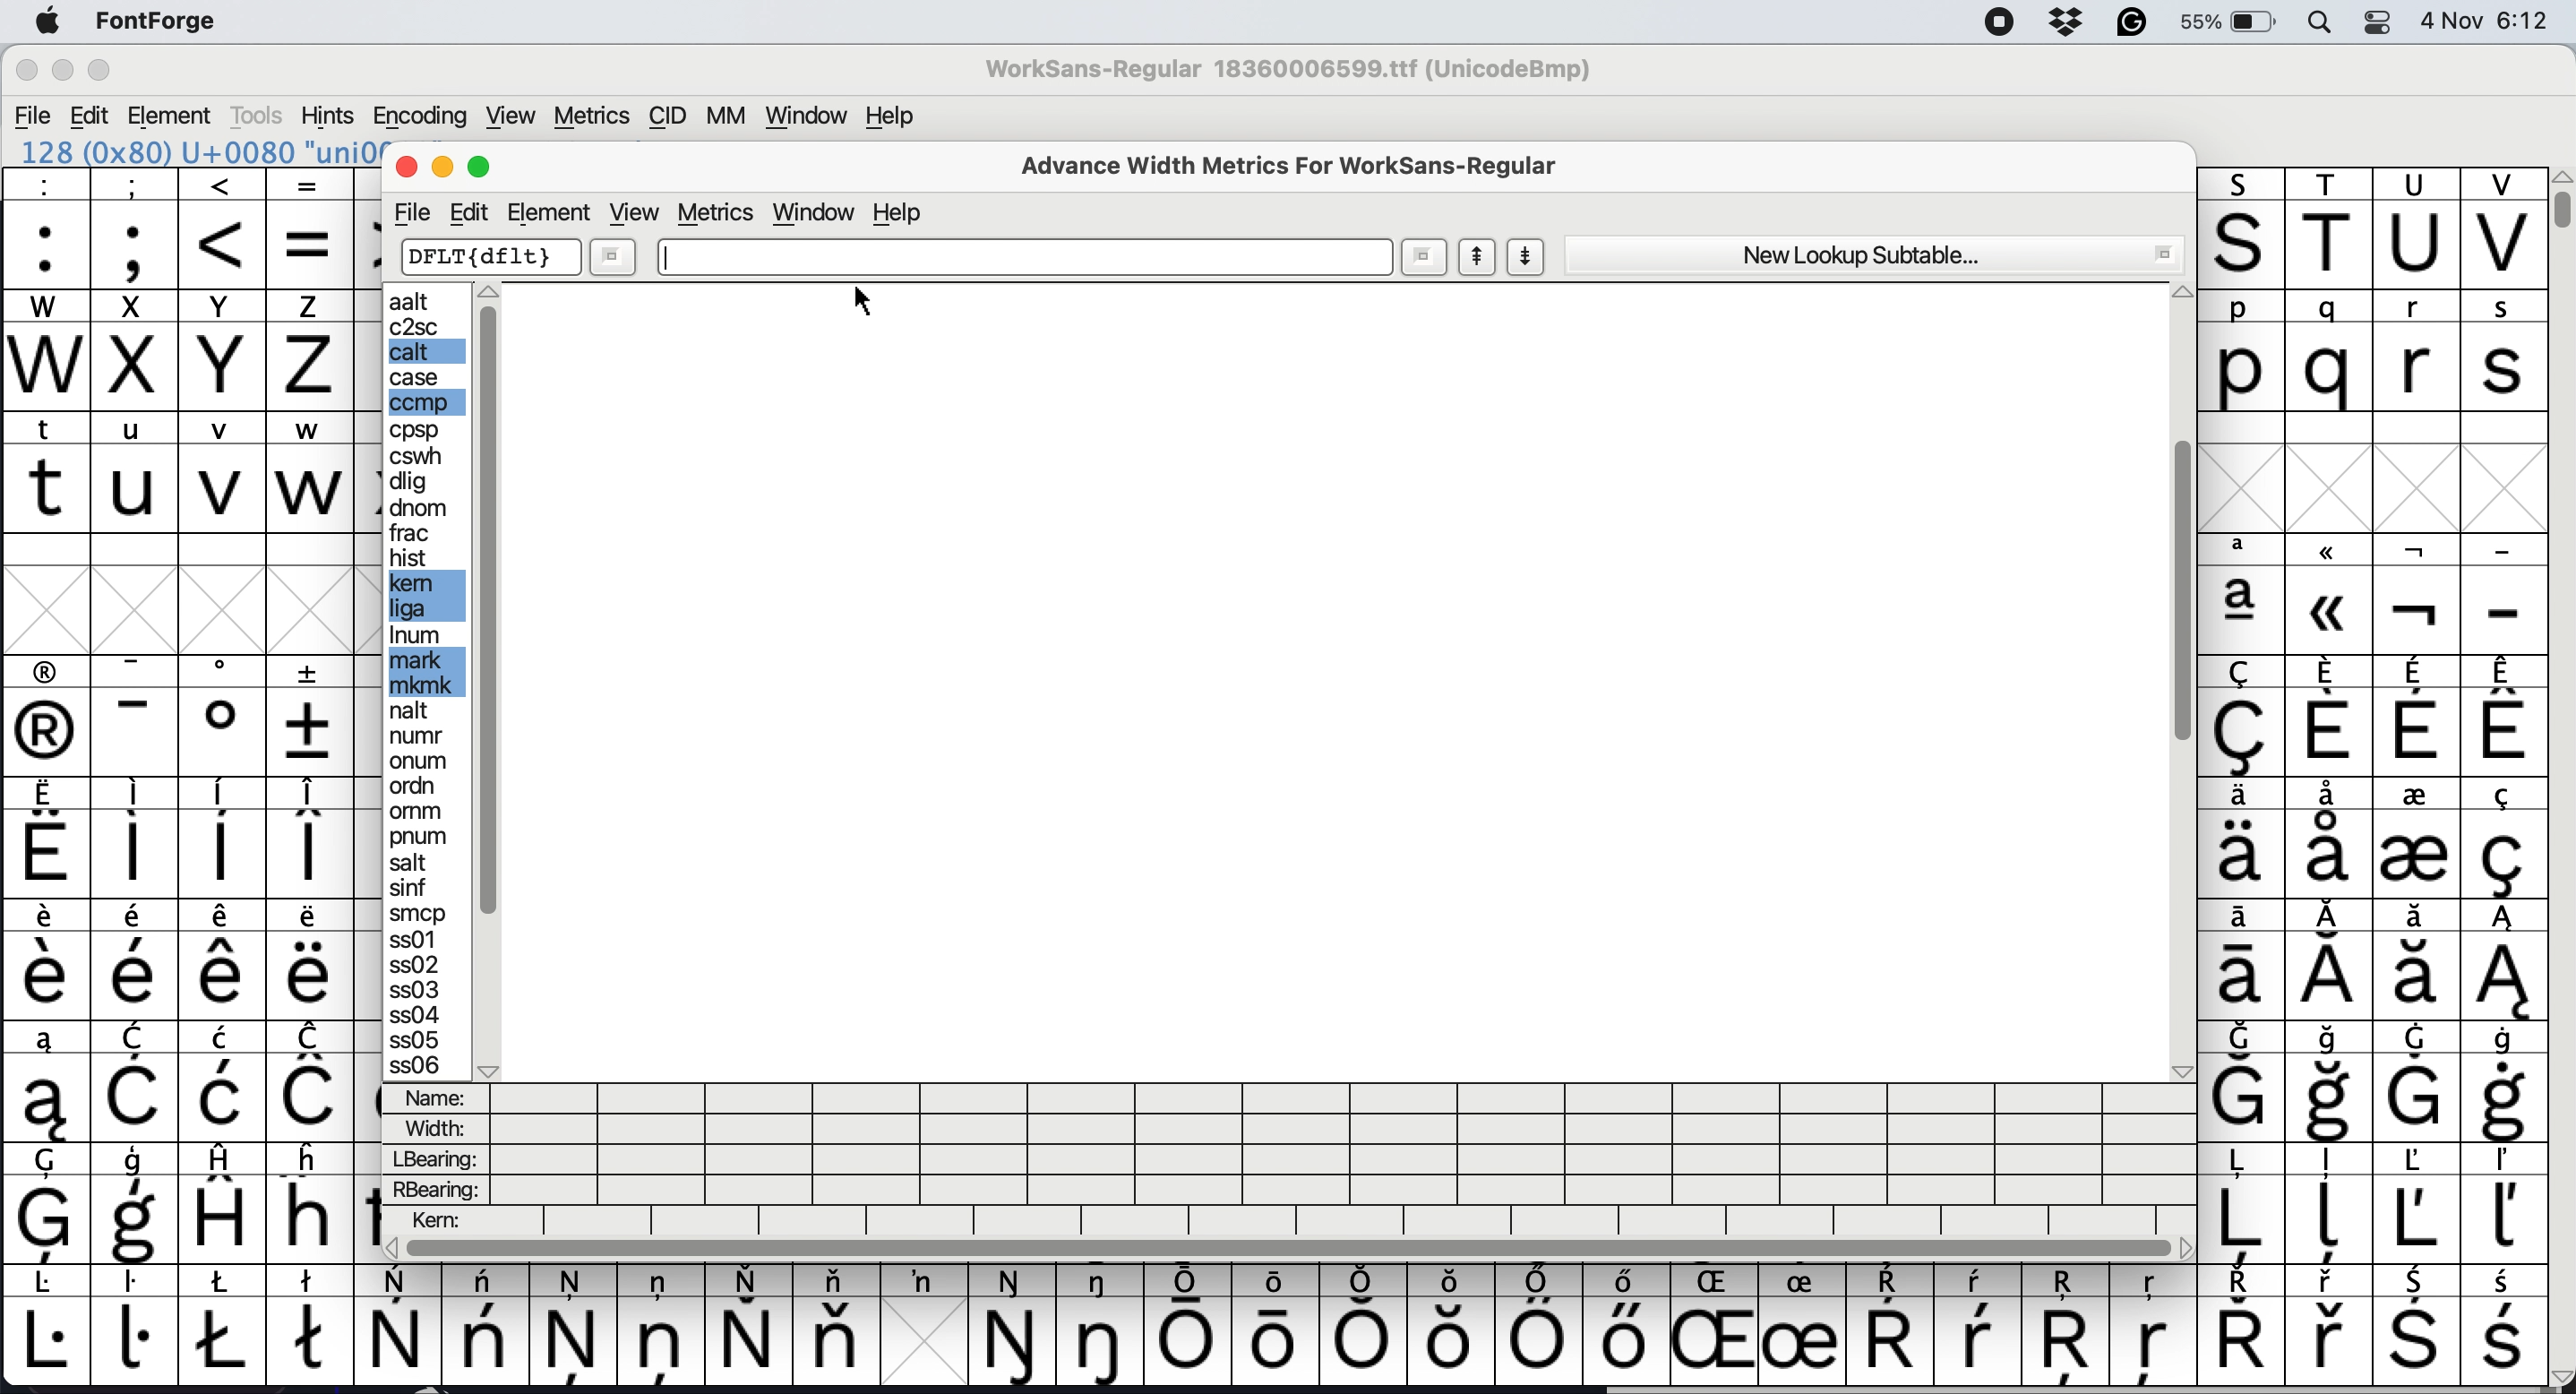  I want to click on View, so click(510, 115).